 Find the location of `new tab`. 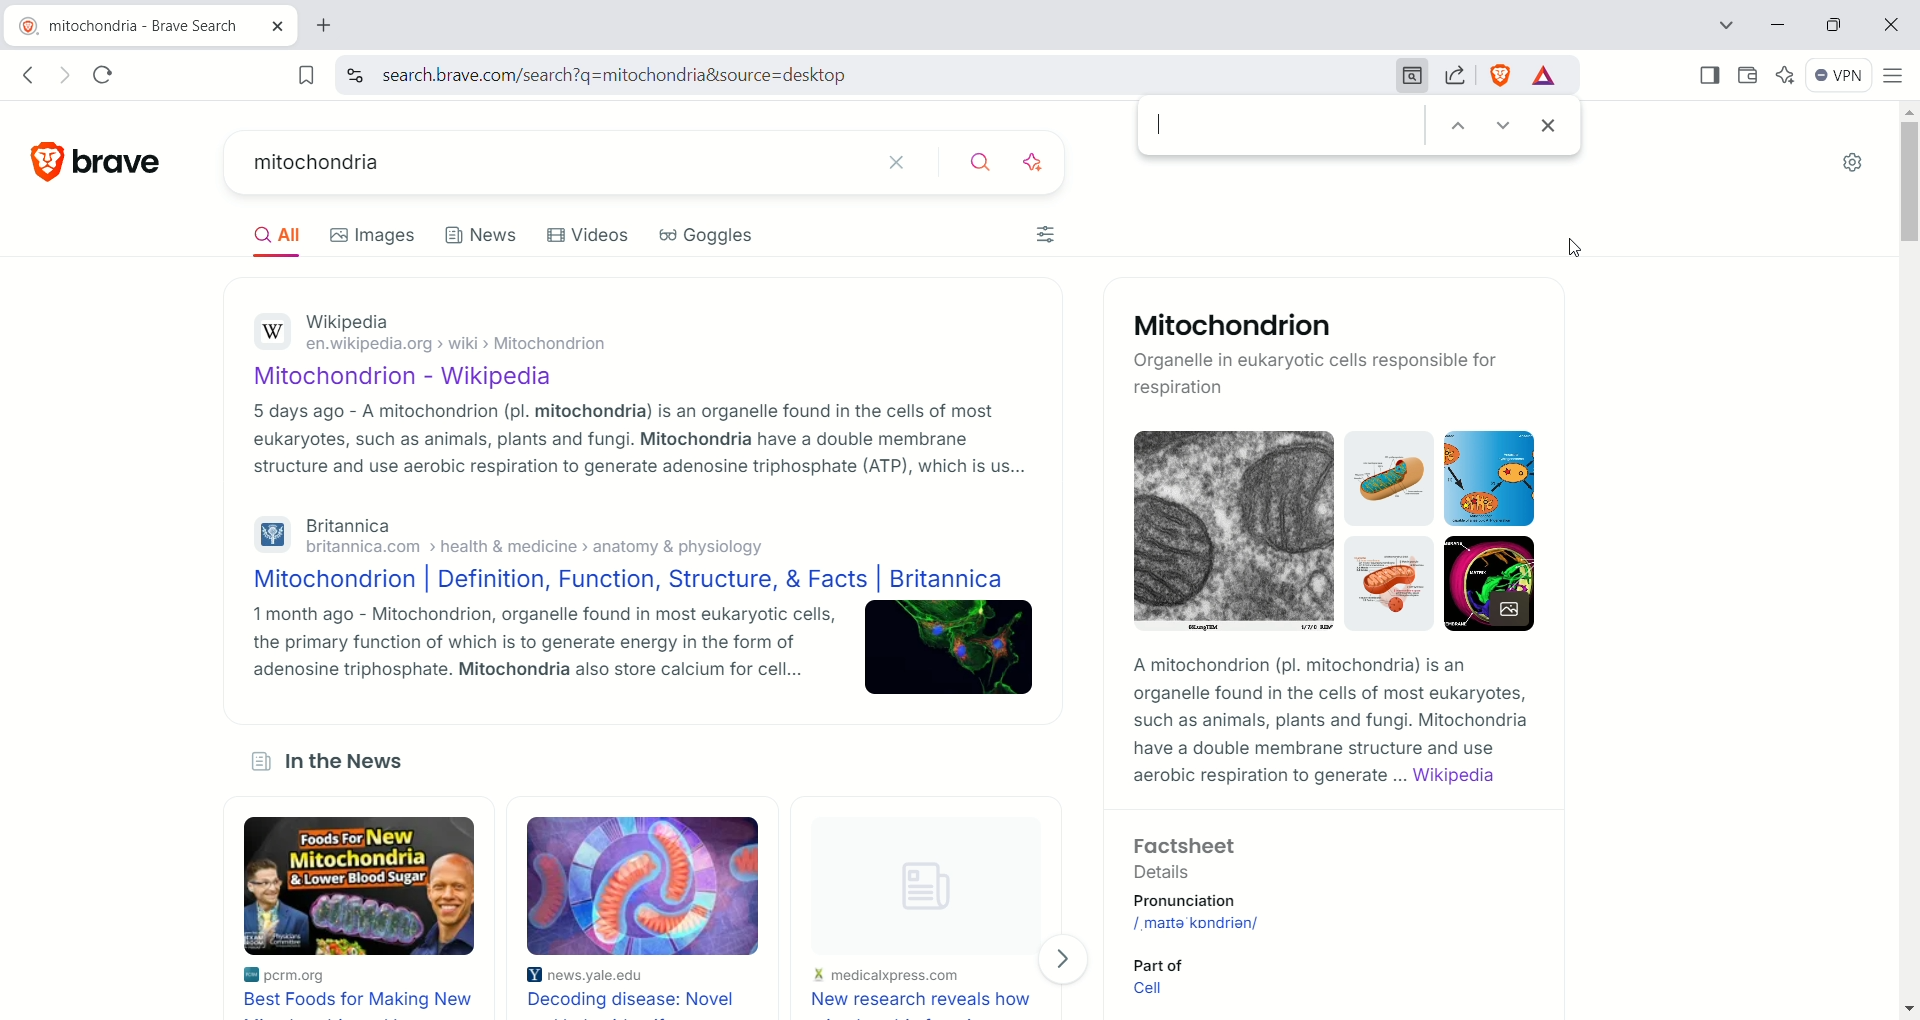

new tab is located at coordinates (340, 24).